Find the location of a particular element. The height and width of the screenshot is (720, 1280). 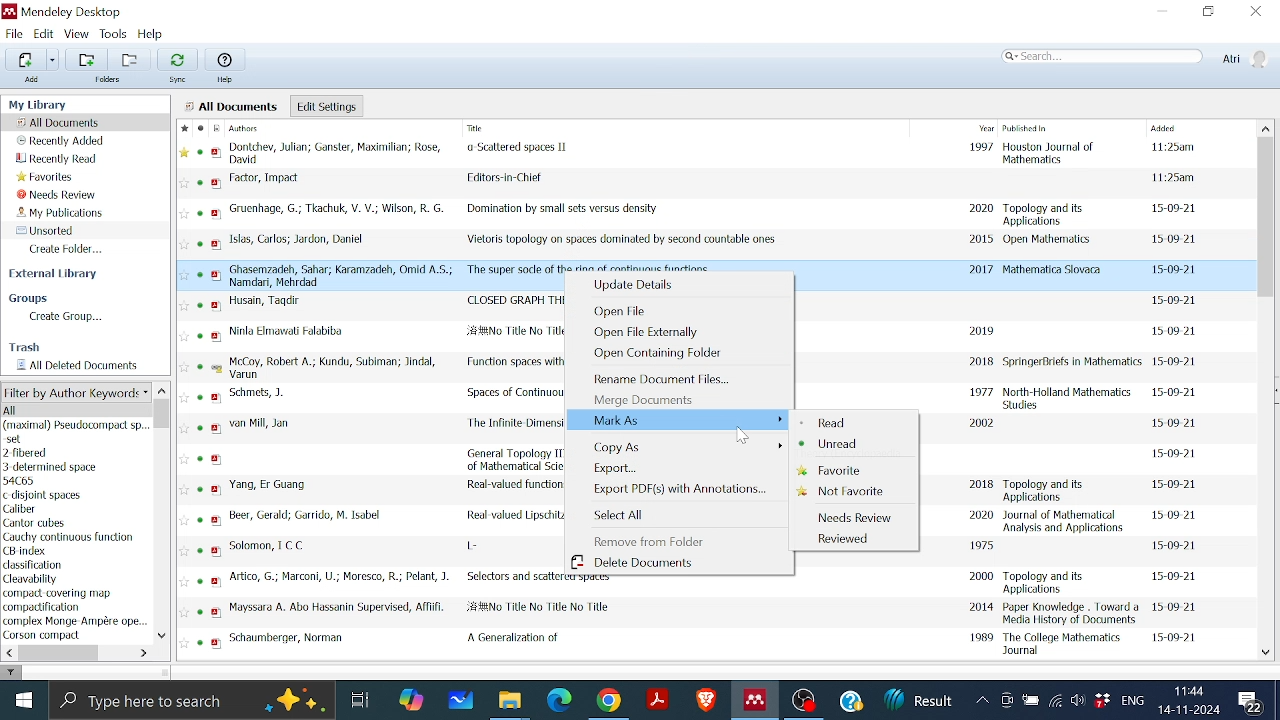

Minimize is located at coordinates (1161, 10).